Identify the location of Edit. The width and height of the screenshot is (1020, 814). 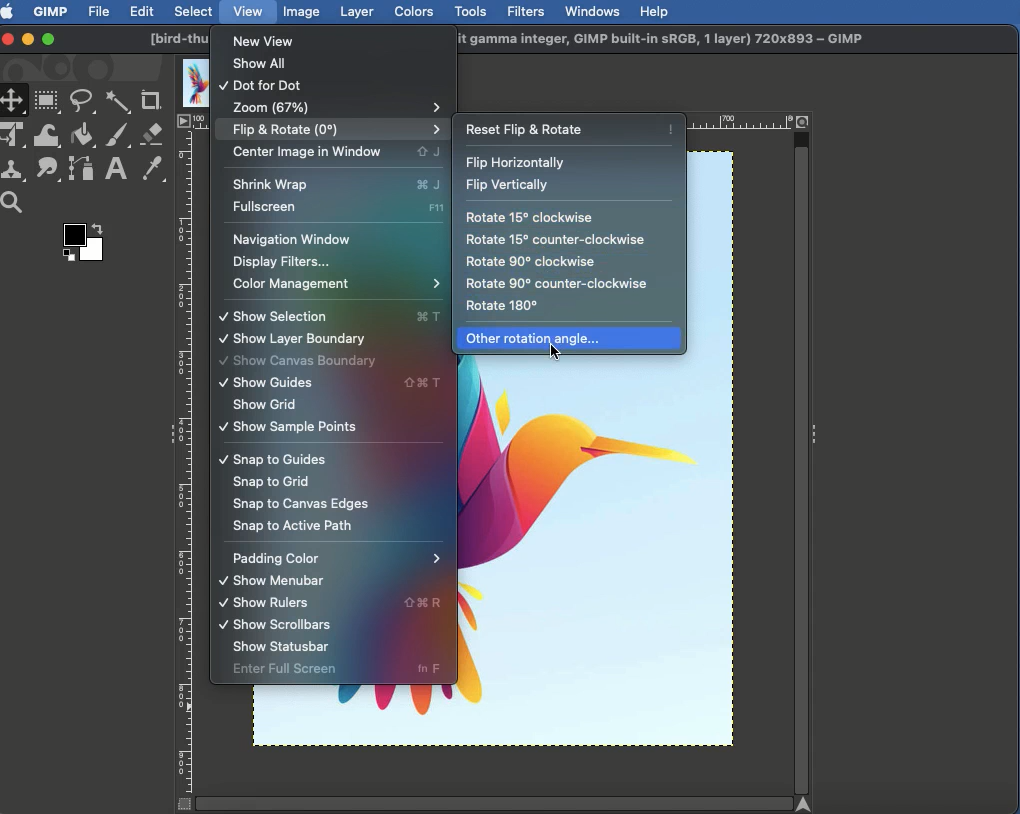
(142, 13).